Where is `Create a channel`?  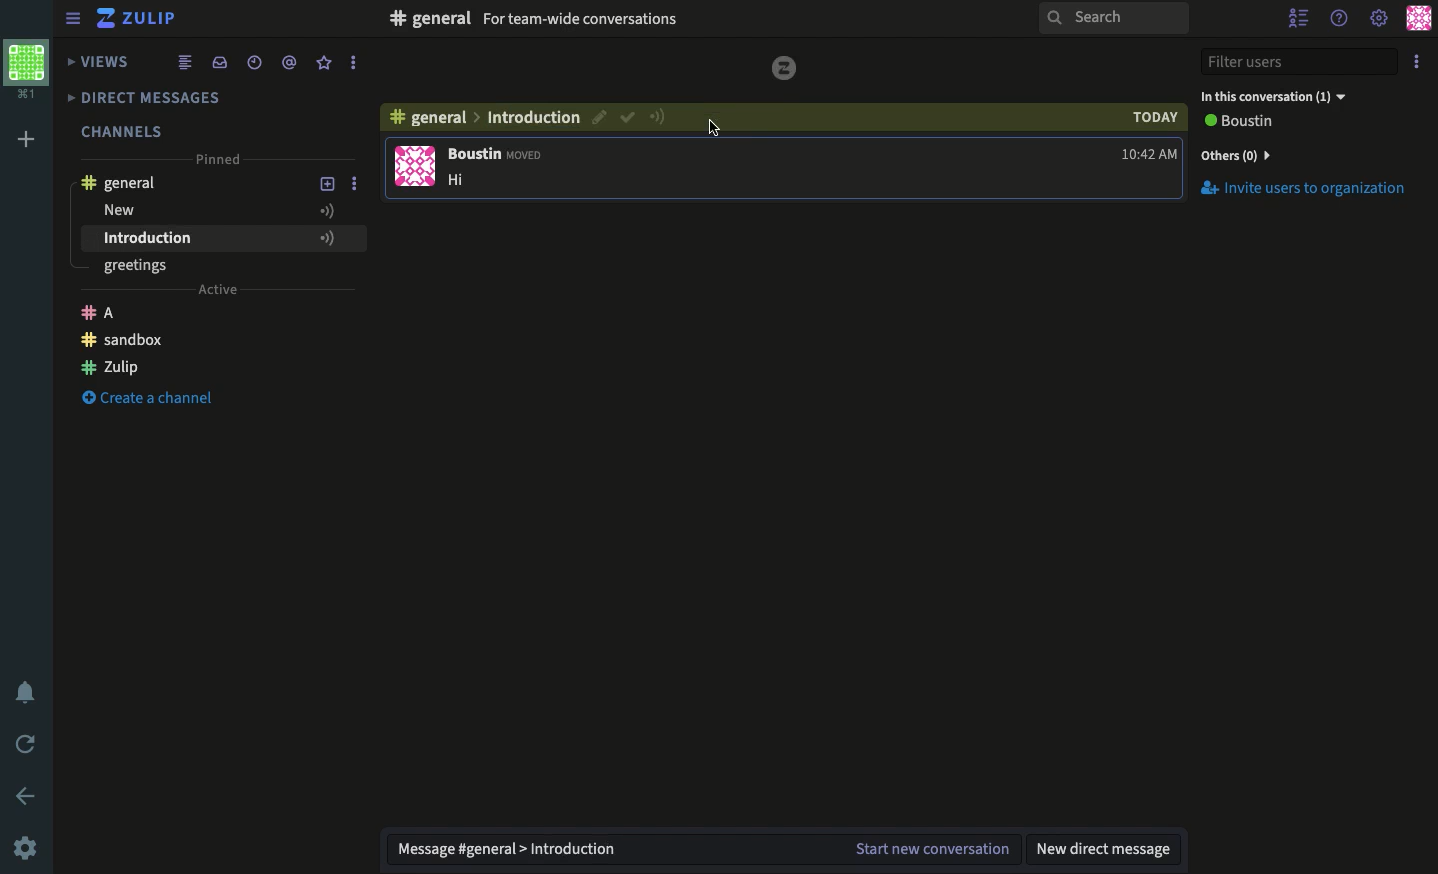 Create a channel is located at coordinates (148, 342).